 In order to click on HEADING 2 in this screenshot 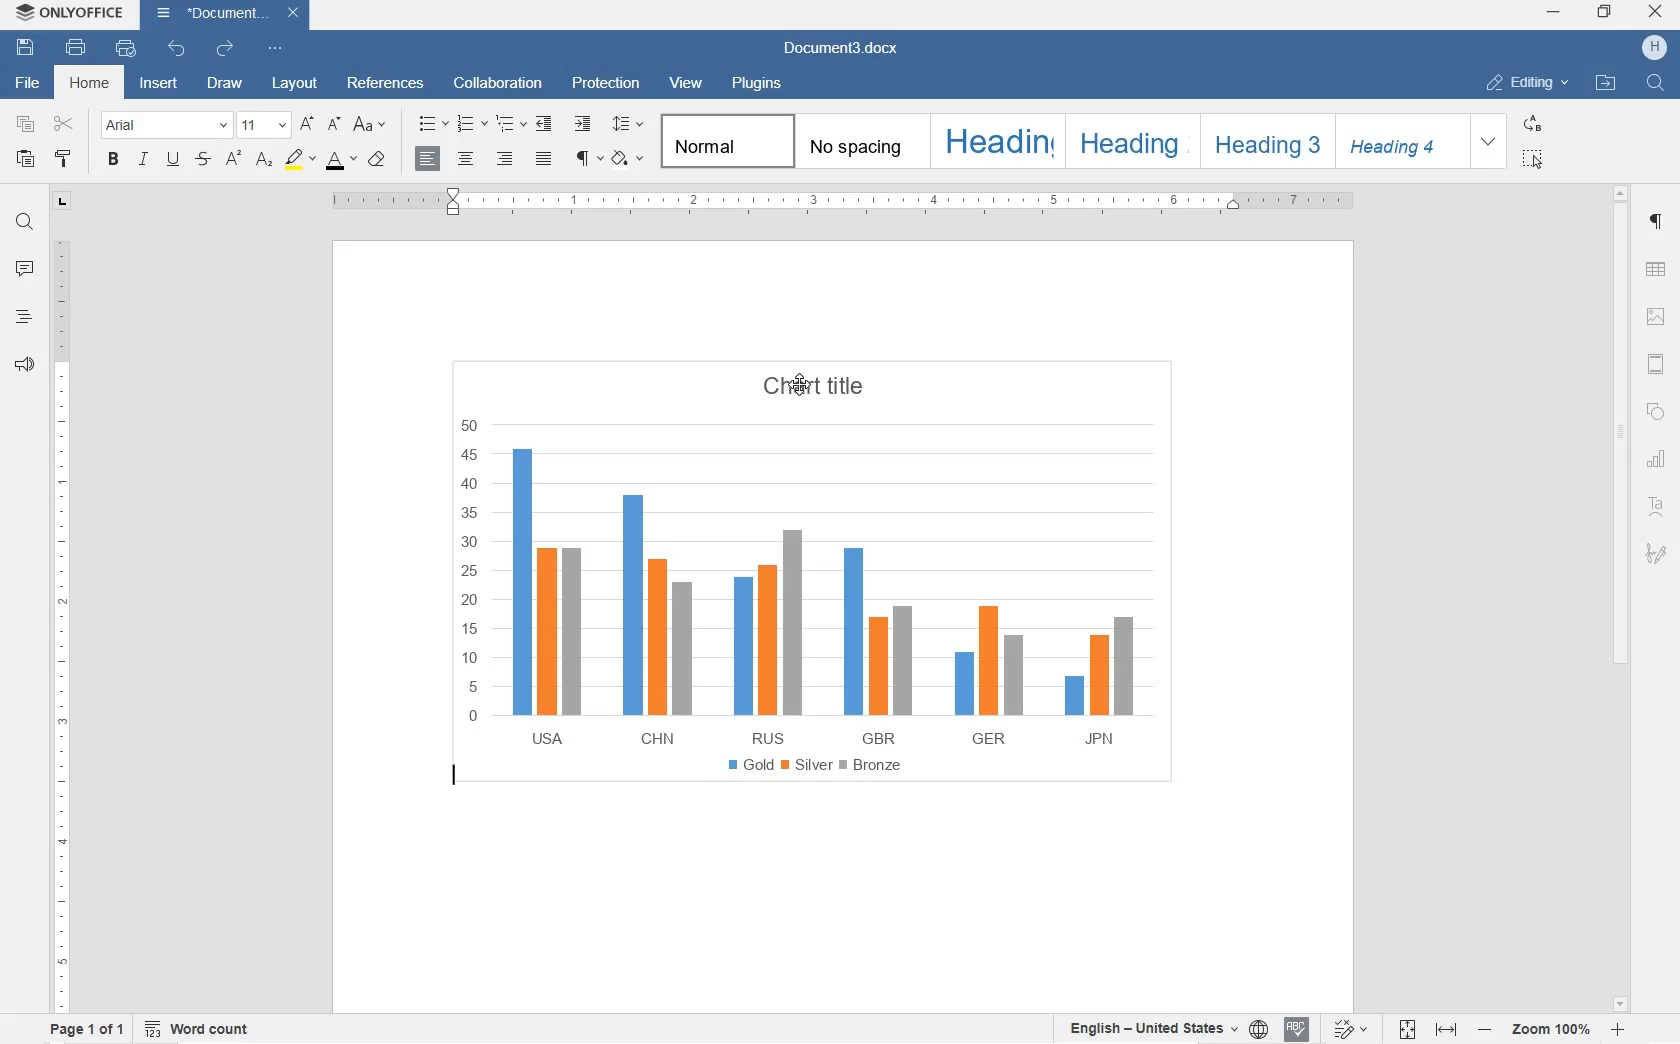, I will do `click(1129, 142)`.